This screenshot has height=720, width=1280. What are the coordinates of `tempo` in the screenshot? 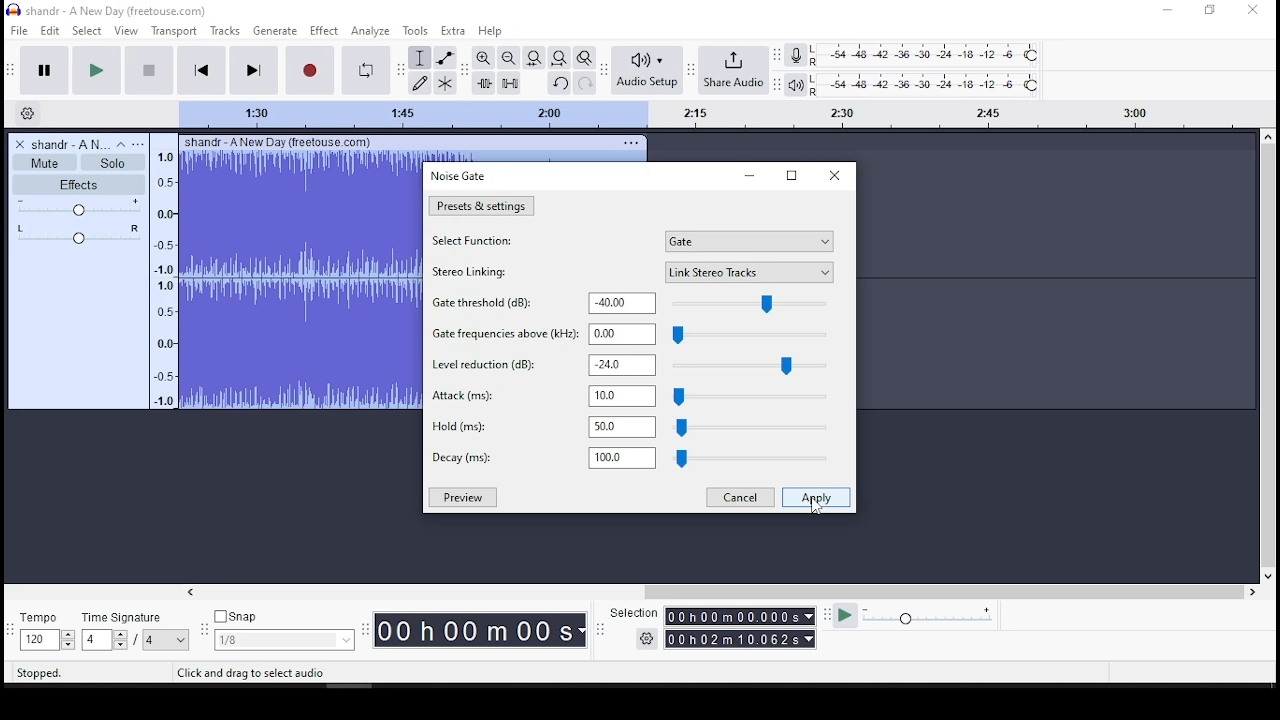 It's located at (46, 630).